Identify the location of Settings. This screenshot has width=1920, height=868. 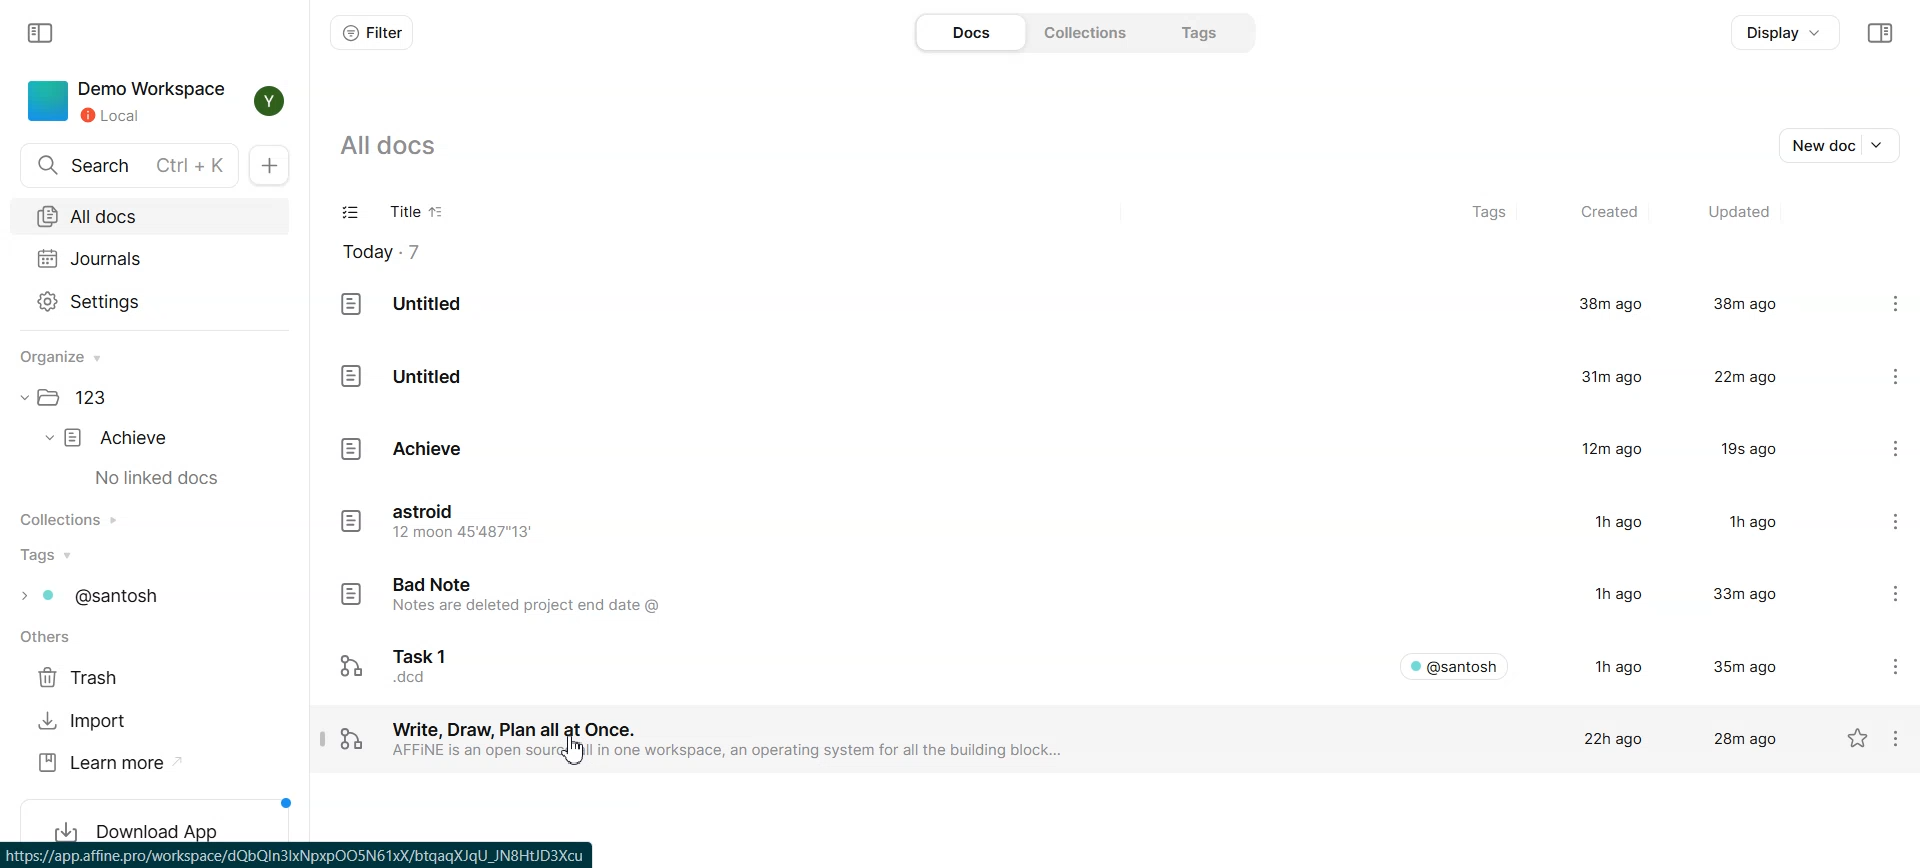
(1882, 597).